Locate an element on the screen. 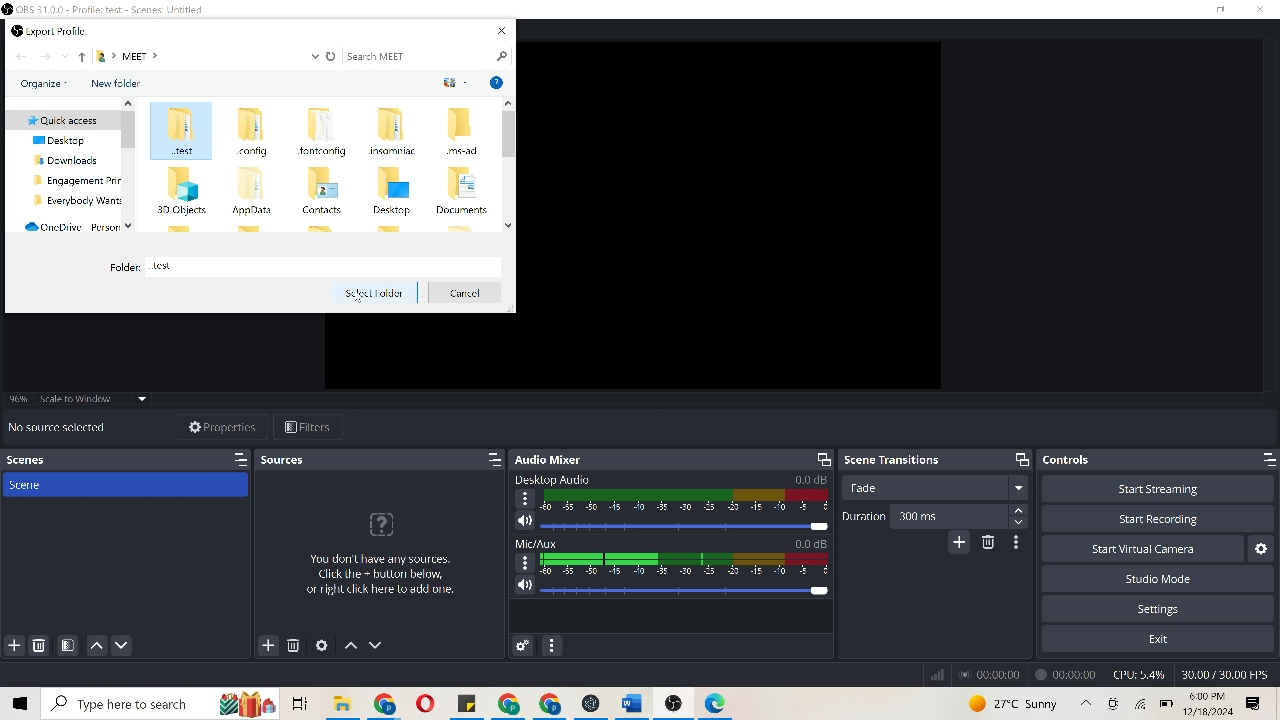 This screenshot has height=720, width=1280. scroll bar is located at coordinates (132, 163).